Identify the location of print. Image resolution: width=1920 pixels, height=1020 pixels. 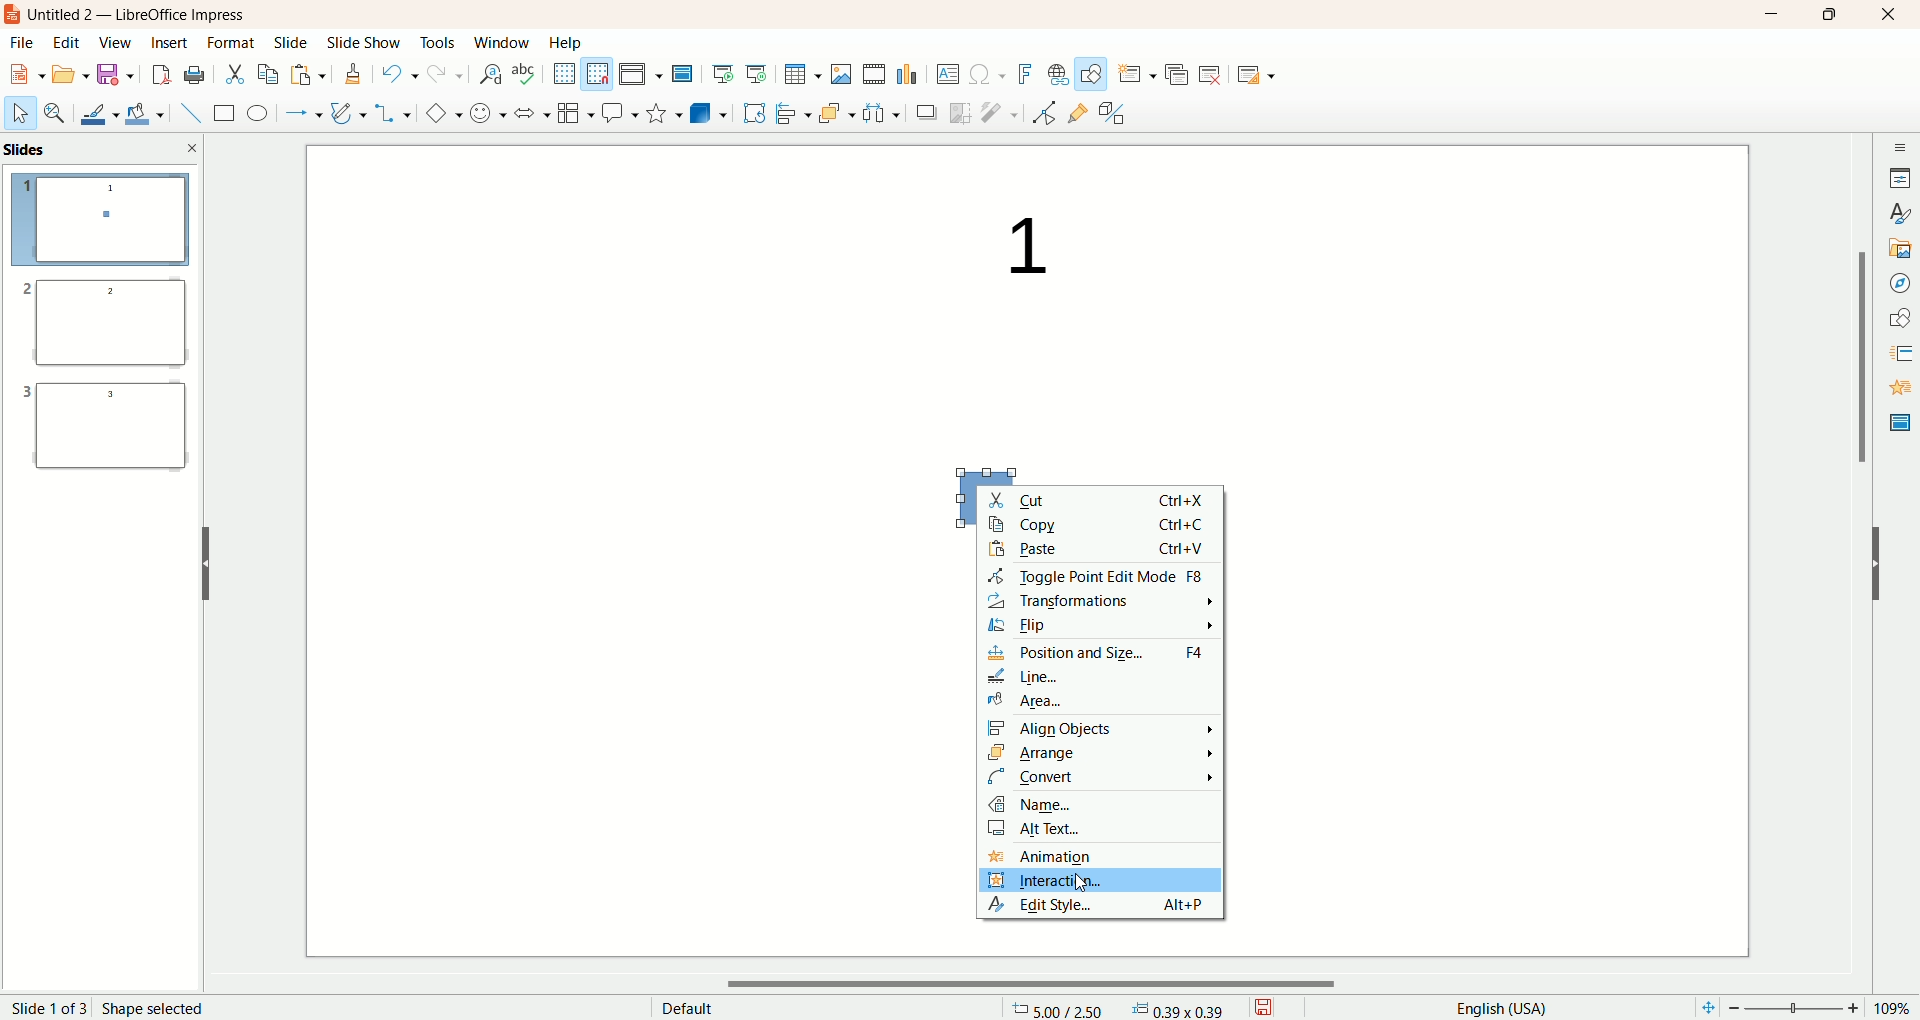
(194, 74).